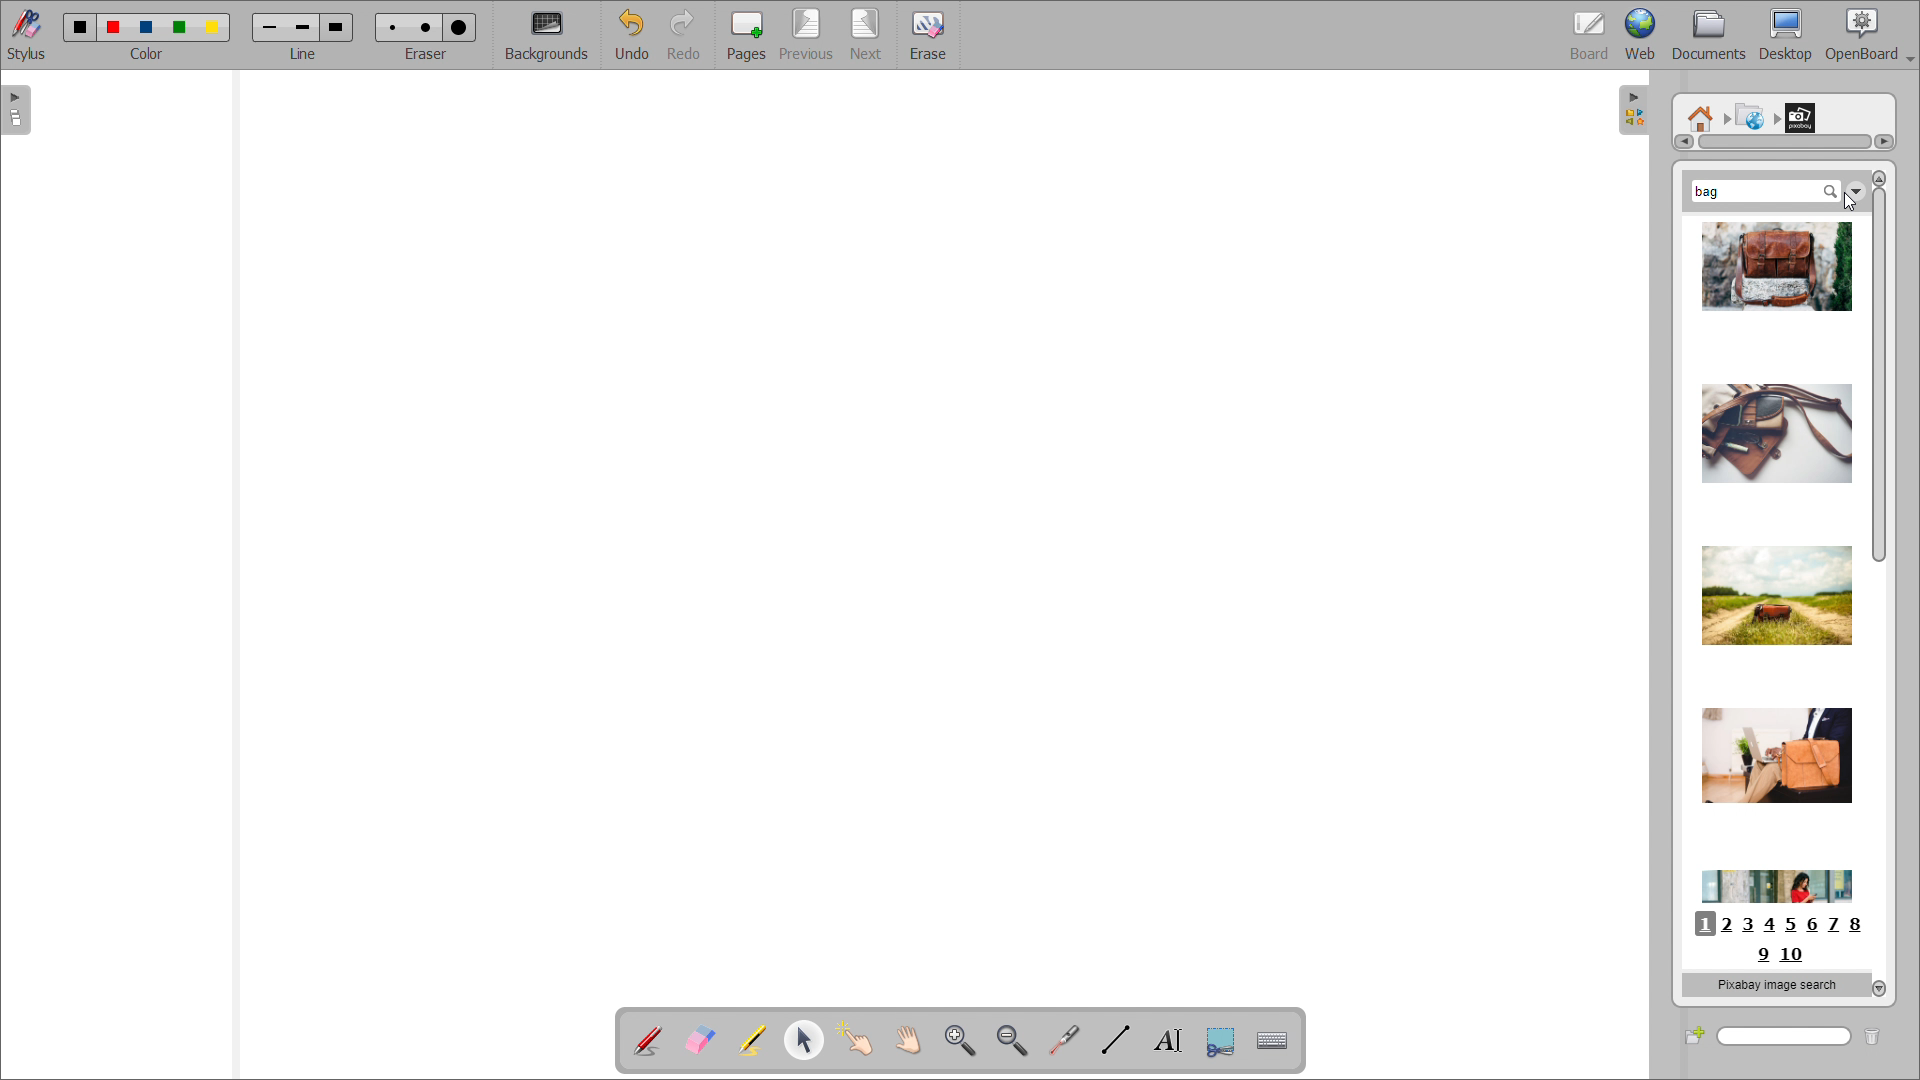  What do you see at coordinates (1760, 956) in the screenshot?
I see `9` at bounding box center [1760, 956].